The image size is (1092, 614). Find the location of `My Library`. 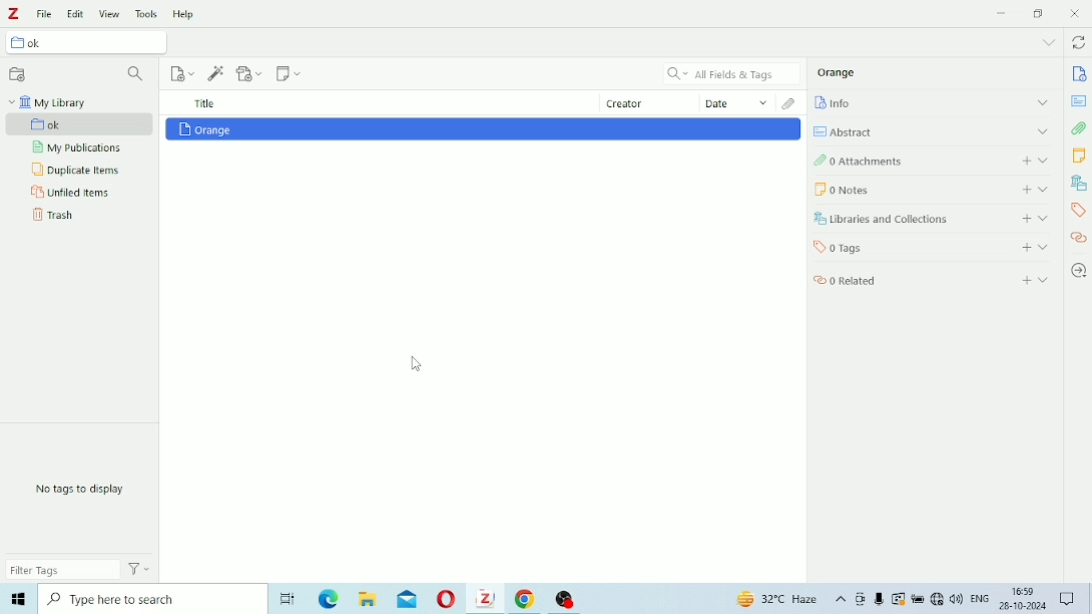

My Library is located at coordinates (47, 102).